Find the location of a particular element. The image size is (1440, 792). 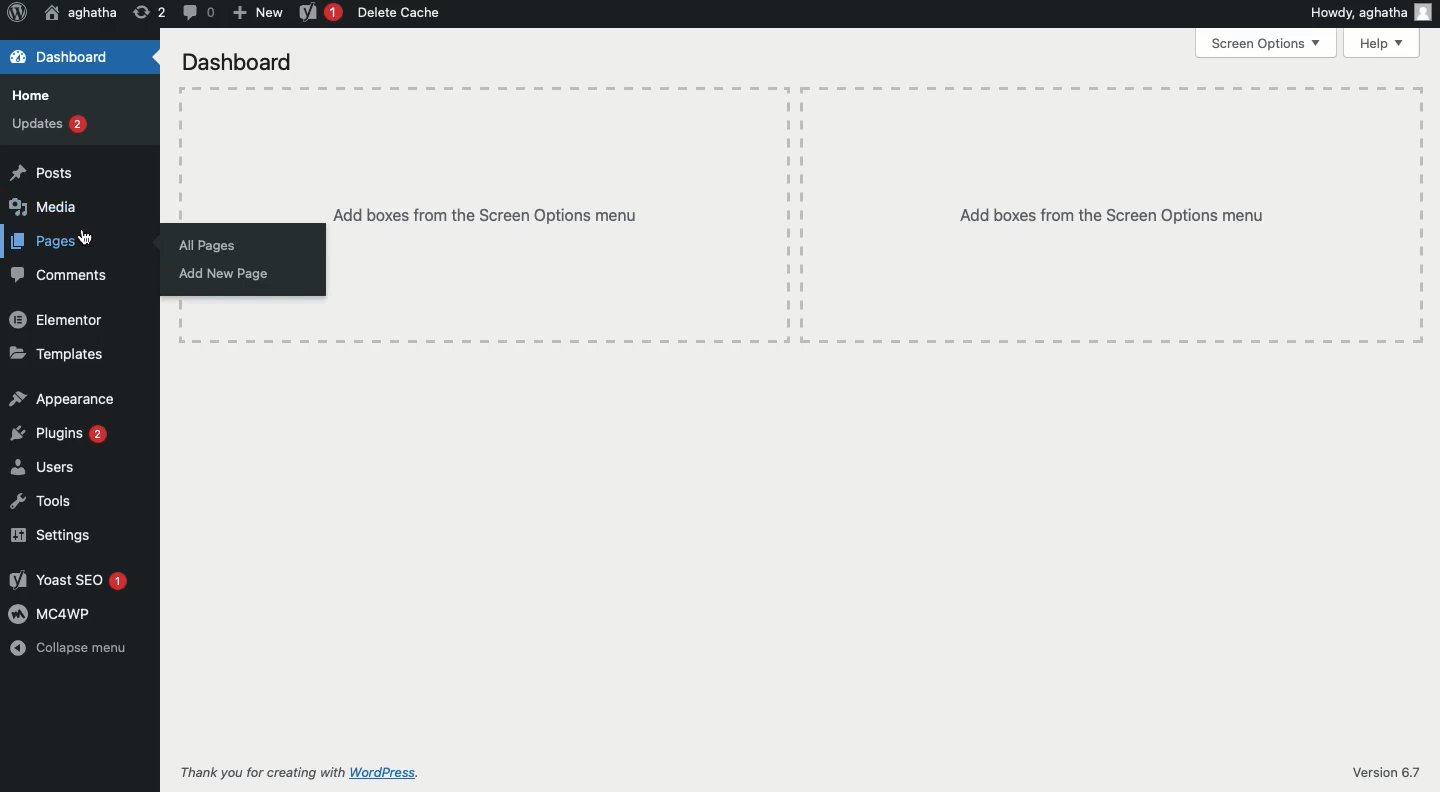

Updates is located at coordinates (49, 124).